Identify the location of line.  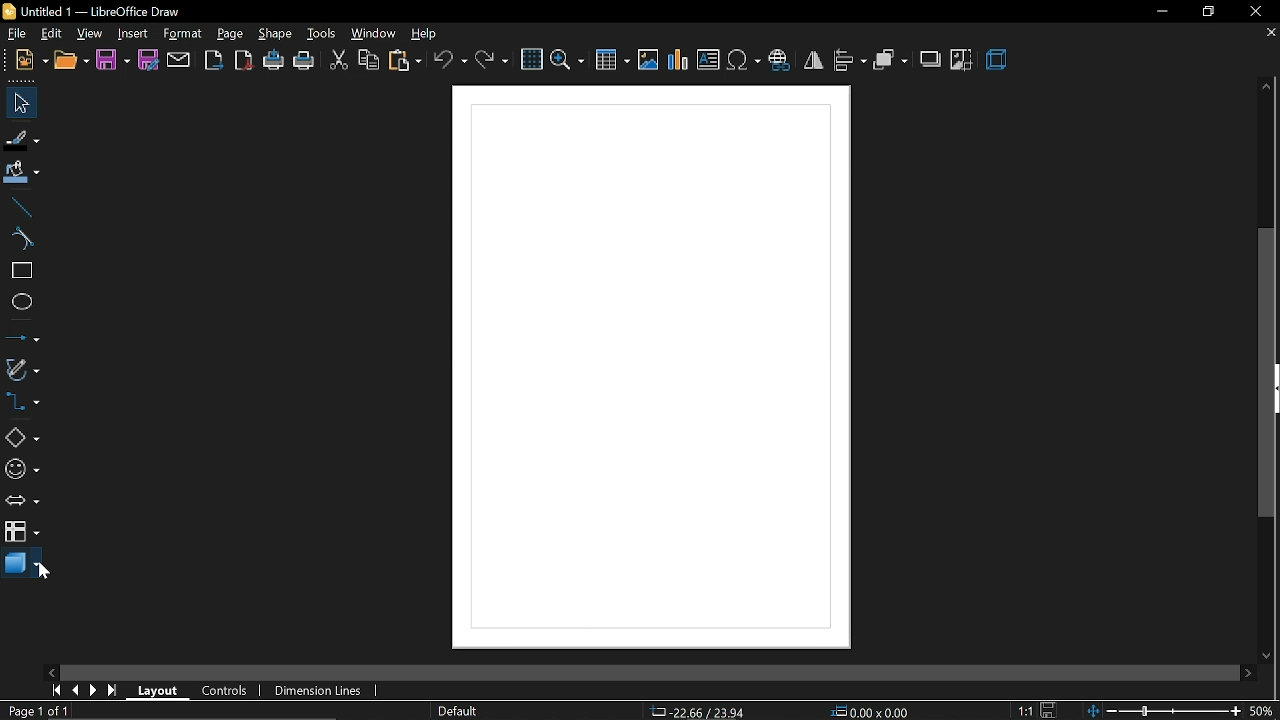
(20, 207).